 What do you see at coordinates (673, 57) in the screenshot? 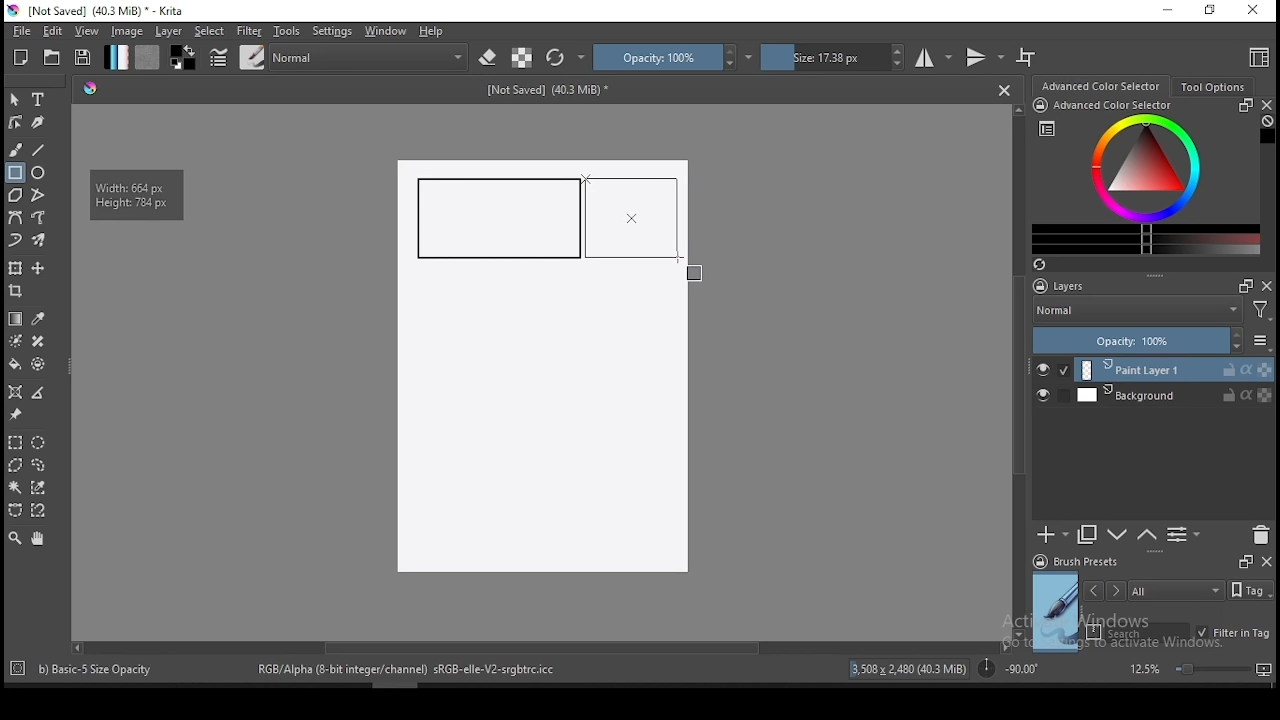
I see `opacity` at bounding box center [673, 57].